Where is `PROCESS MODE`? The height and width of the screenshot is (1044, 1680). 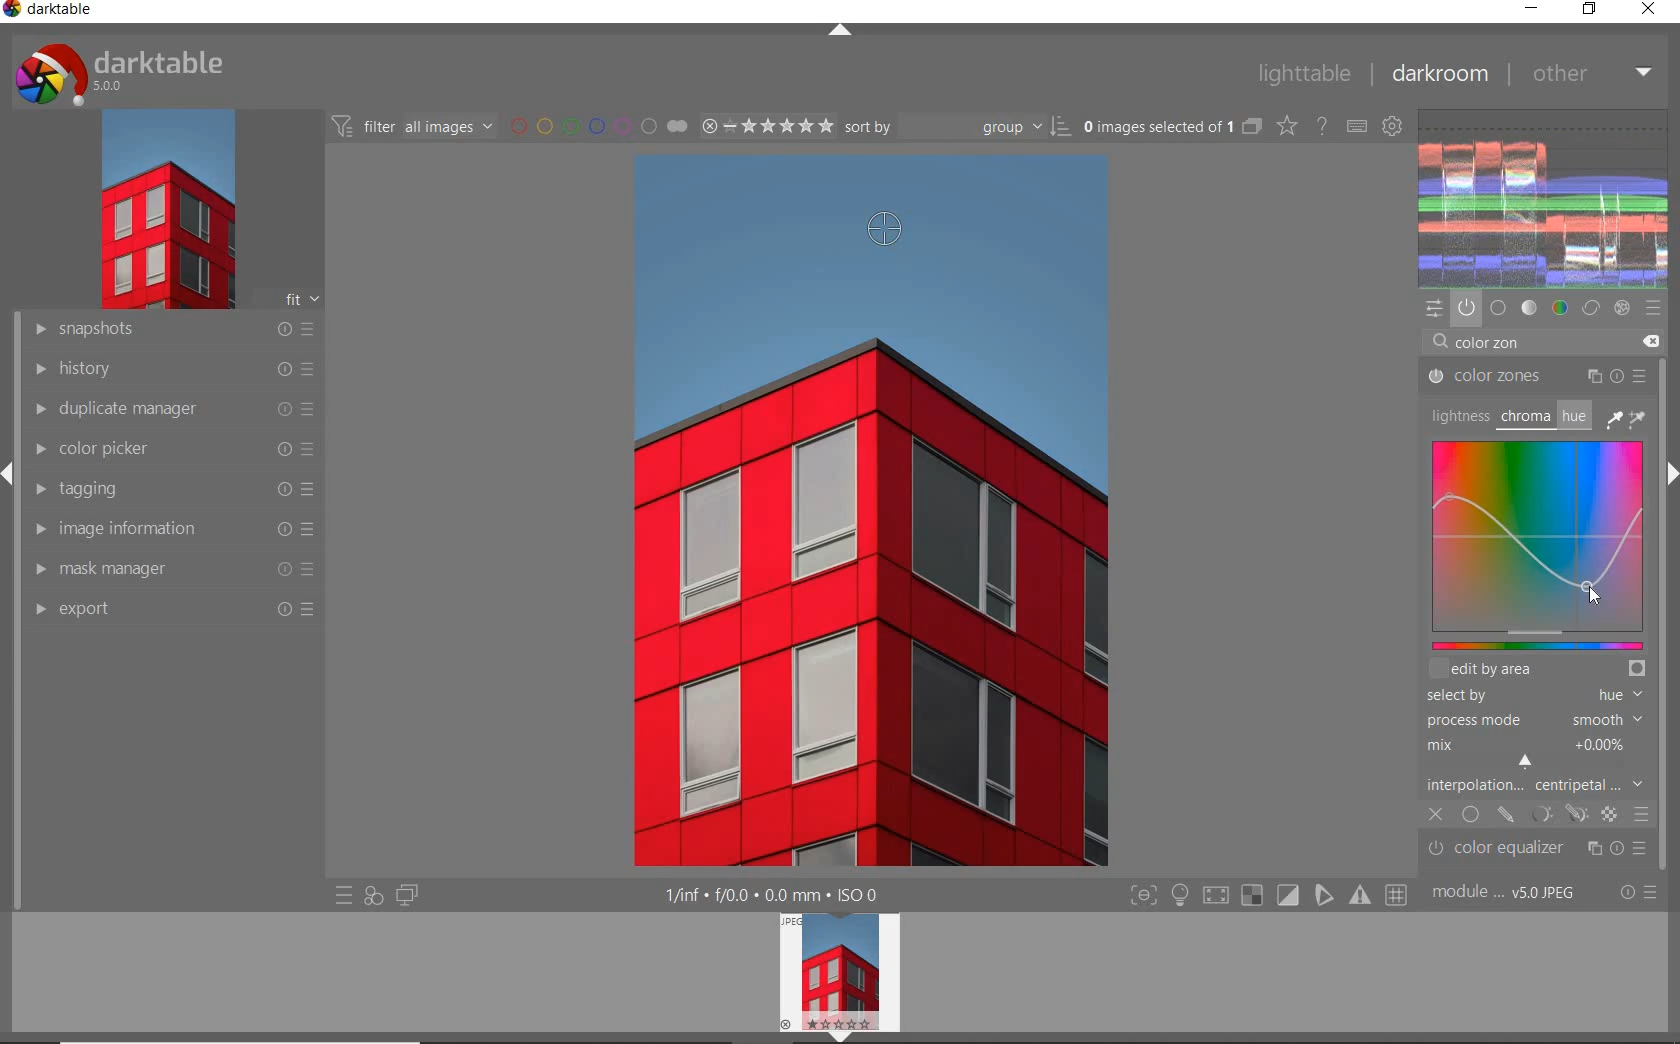
PROCESS MODE is located at coordinates (1532, 719).